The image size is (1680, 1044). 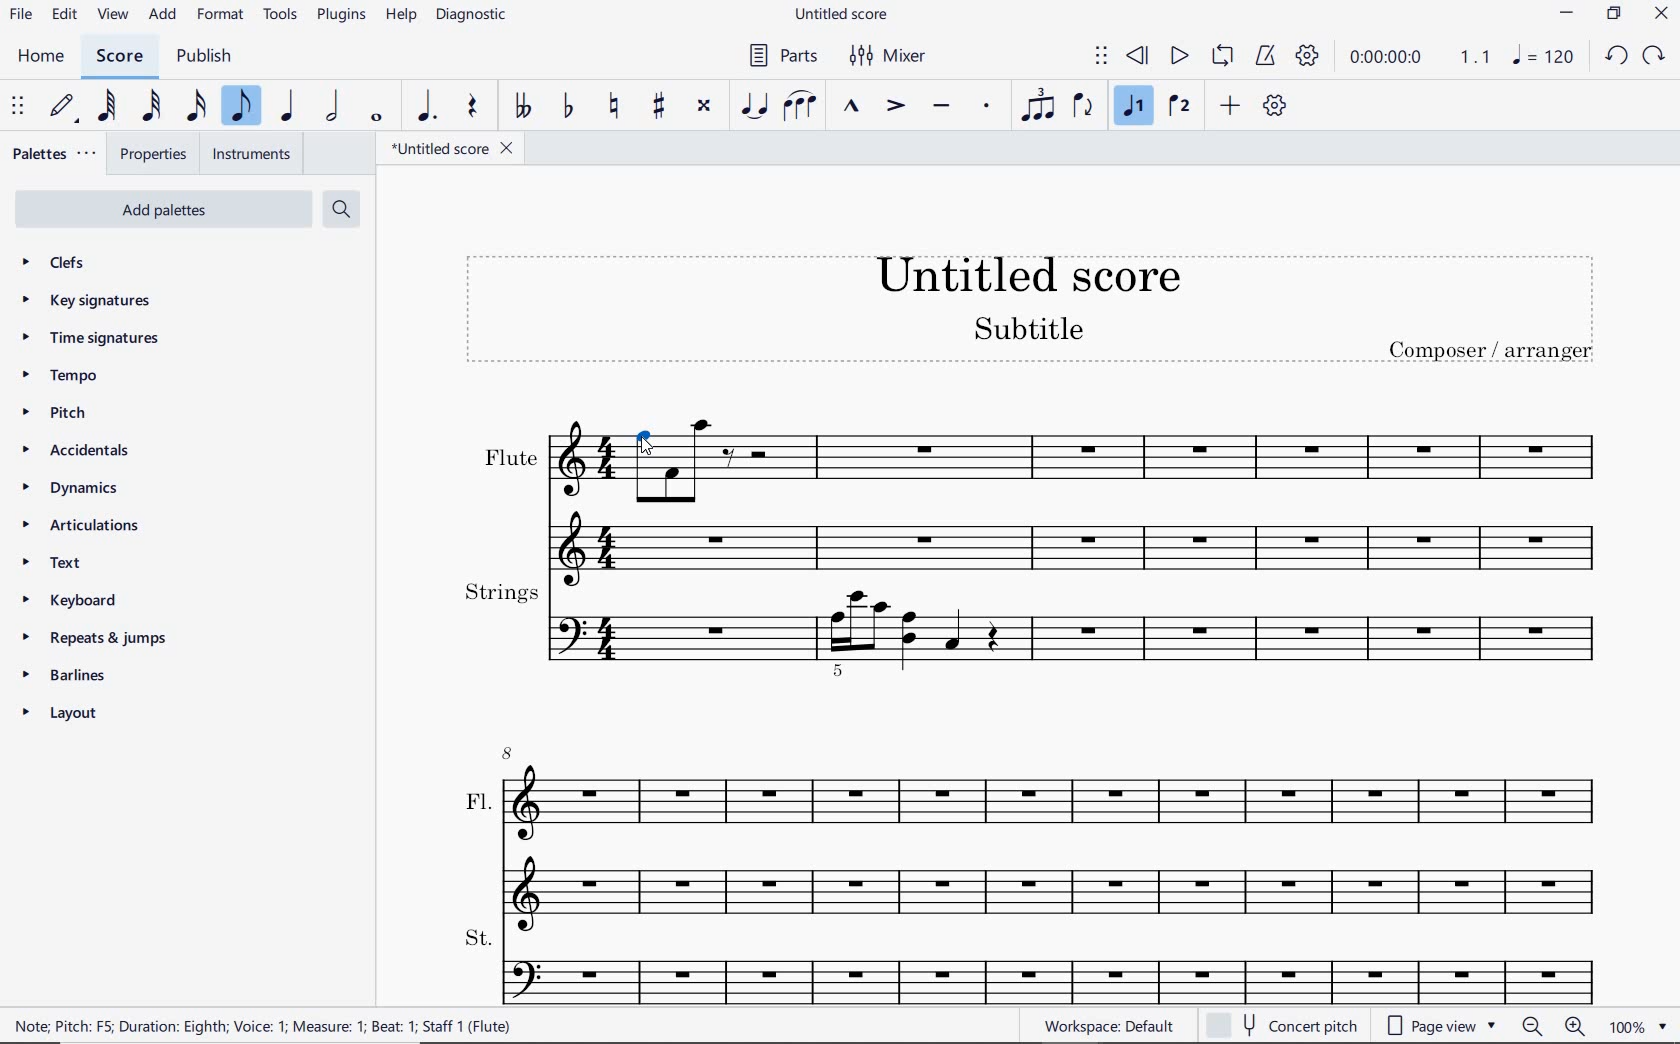 I want to click on METRONOME, so click(x=1268, y=55).